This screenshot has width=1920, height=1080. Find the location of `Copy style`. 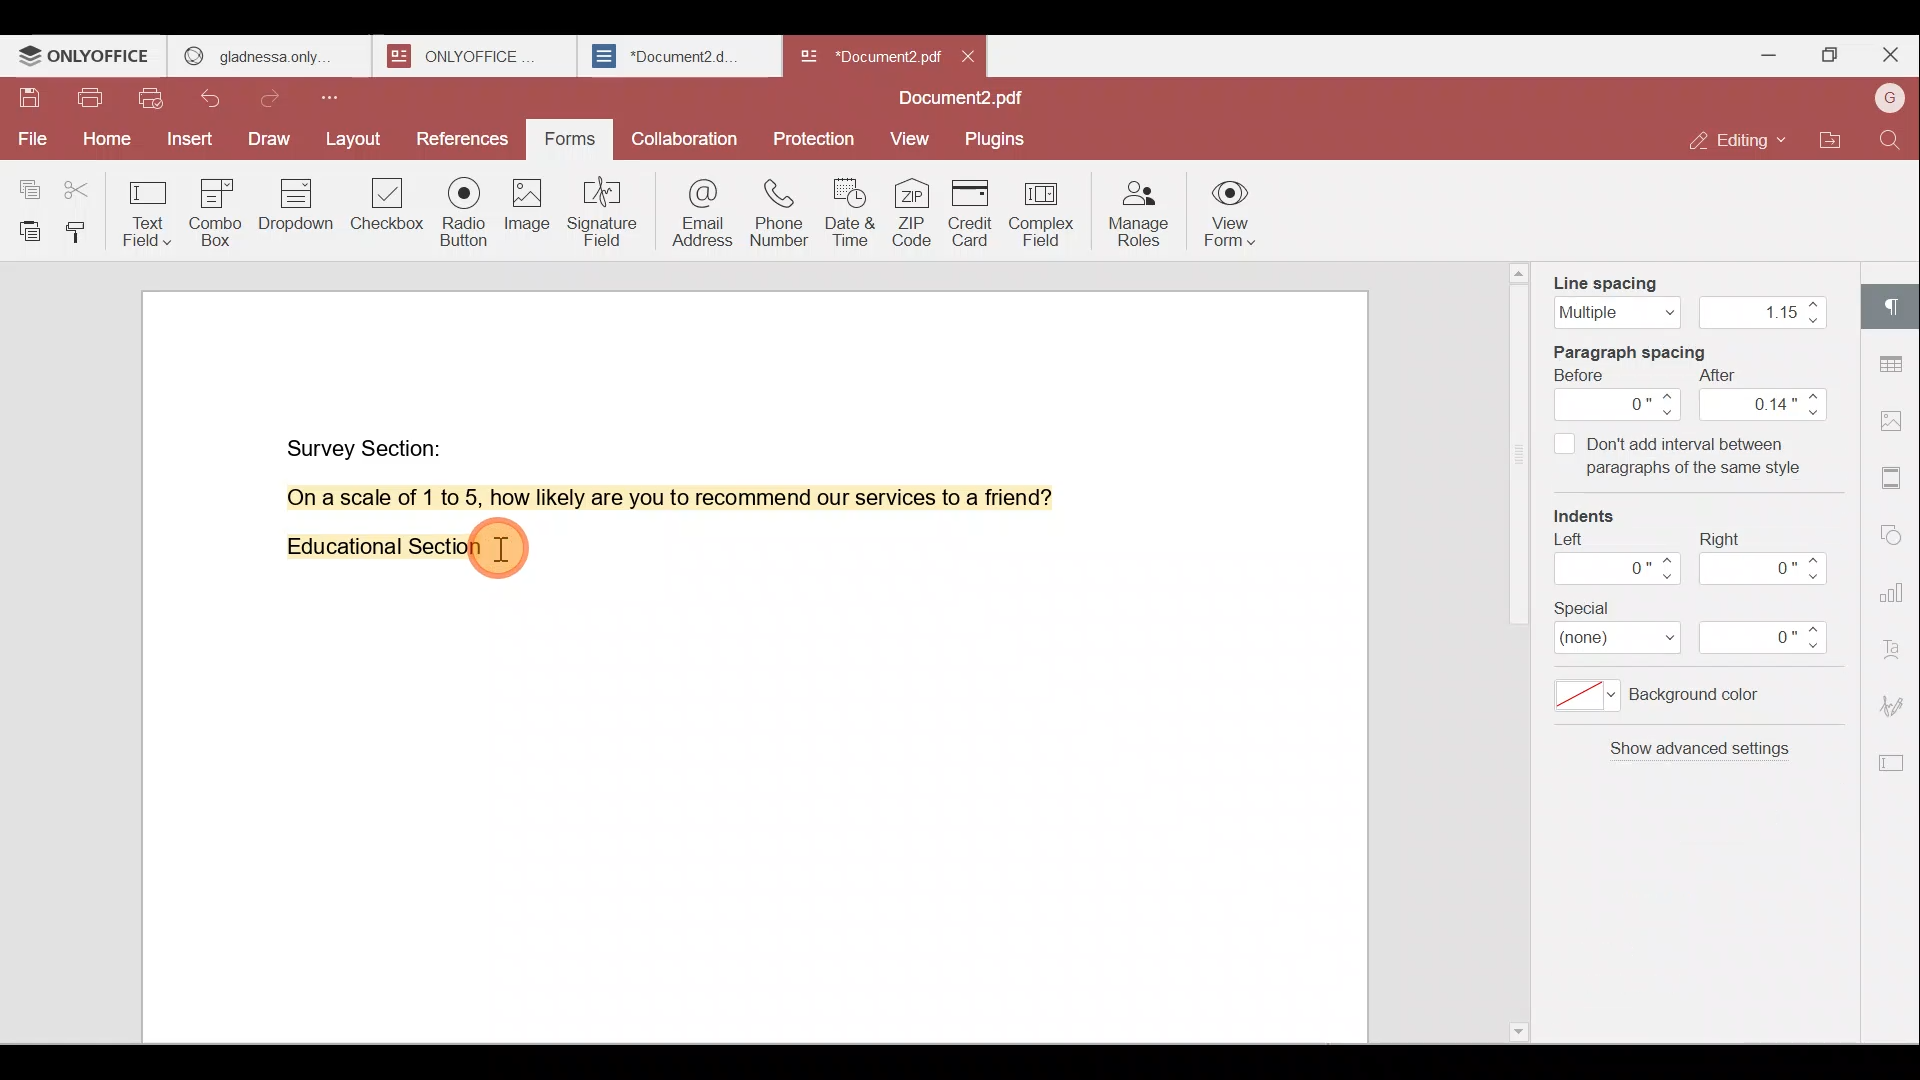

Copy style is located at coordinates (80, 231).